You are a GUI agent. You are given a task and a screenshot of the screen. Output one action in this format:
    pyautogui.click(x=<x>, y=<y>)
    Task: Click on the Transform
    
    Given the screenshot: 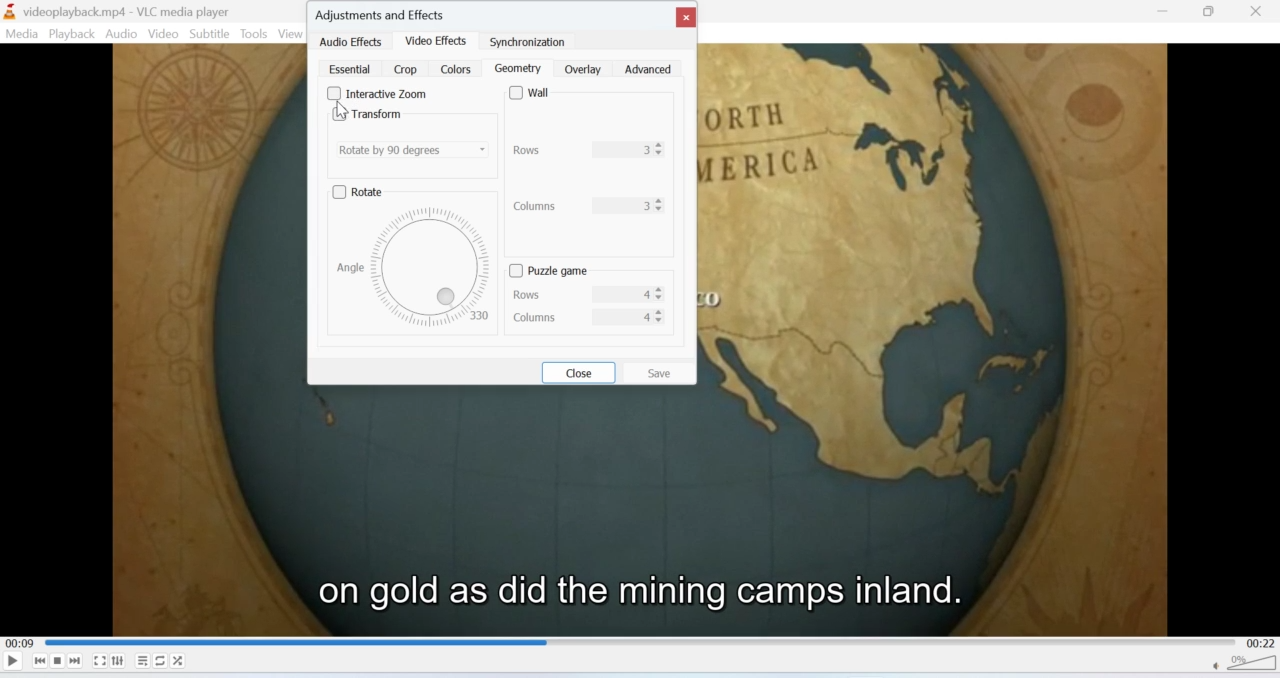 What is the action you would take?
    pyautogui.click(x=367, y=114)
    